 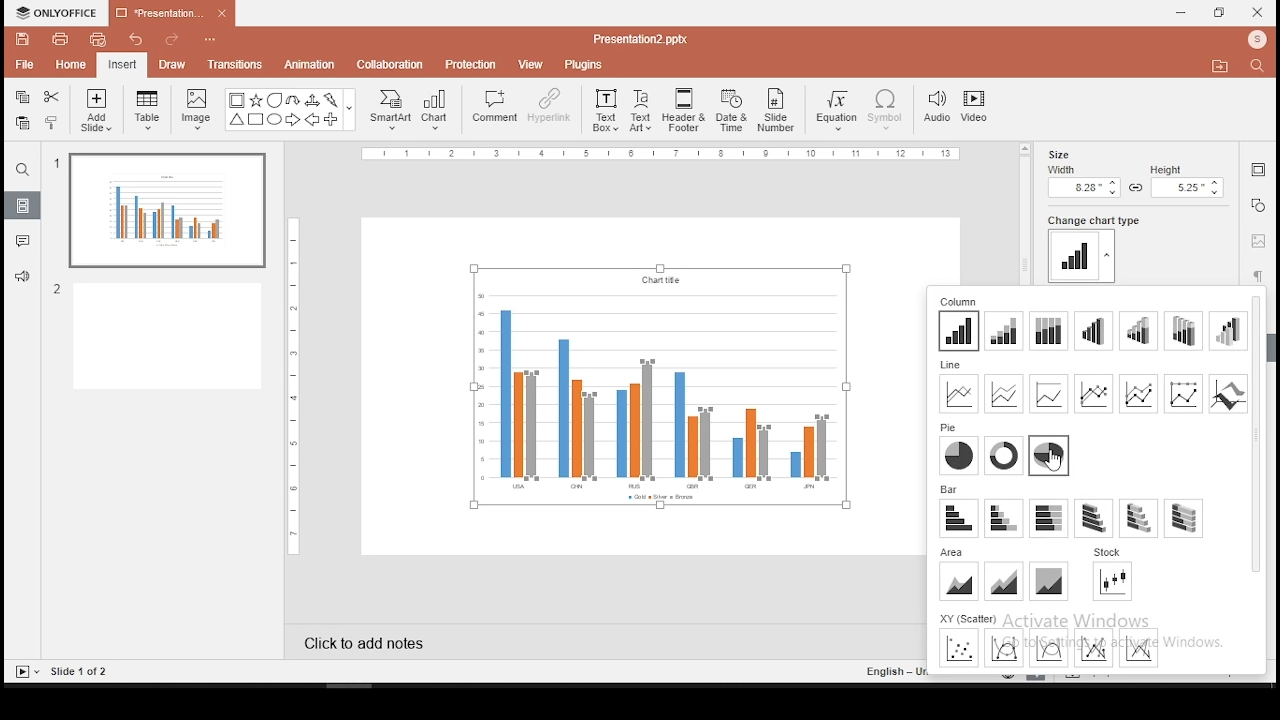 What do you see at coordinates (59, 229) in the screenshot?
I see `numbers` at bounding box center [59, 229].